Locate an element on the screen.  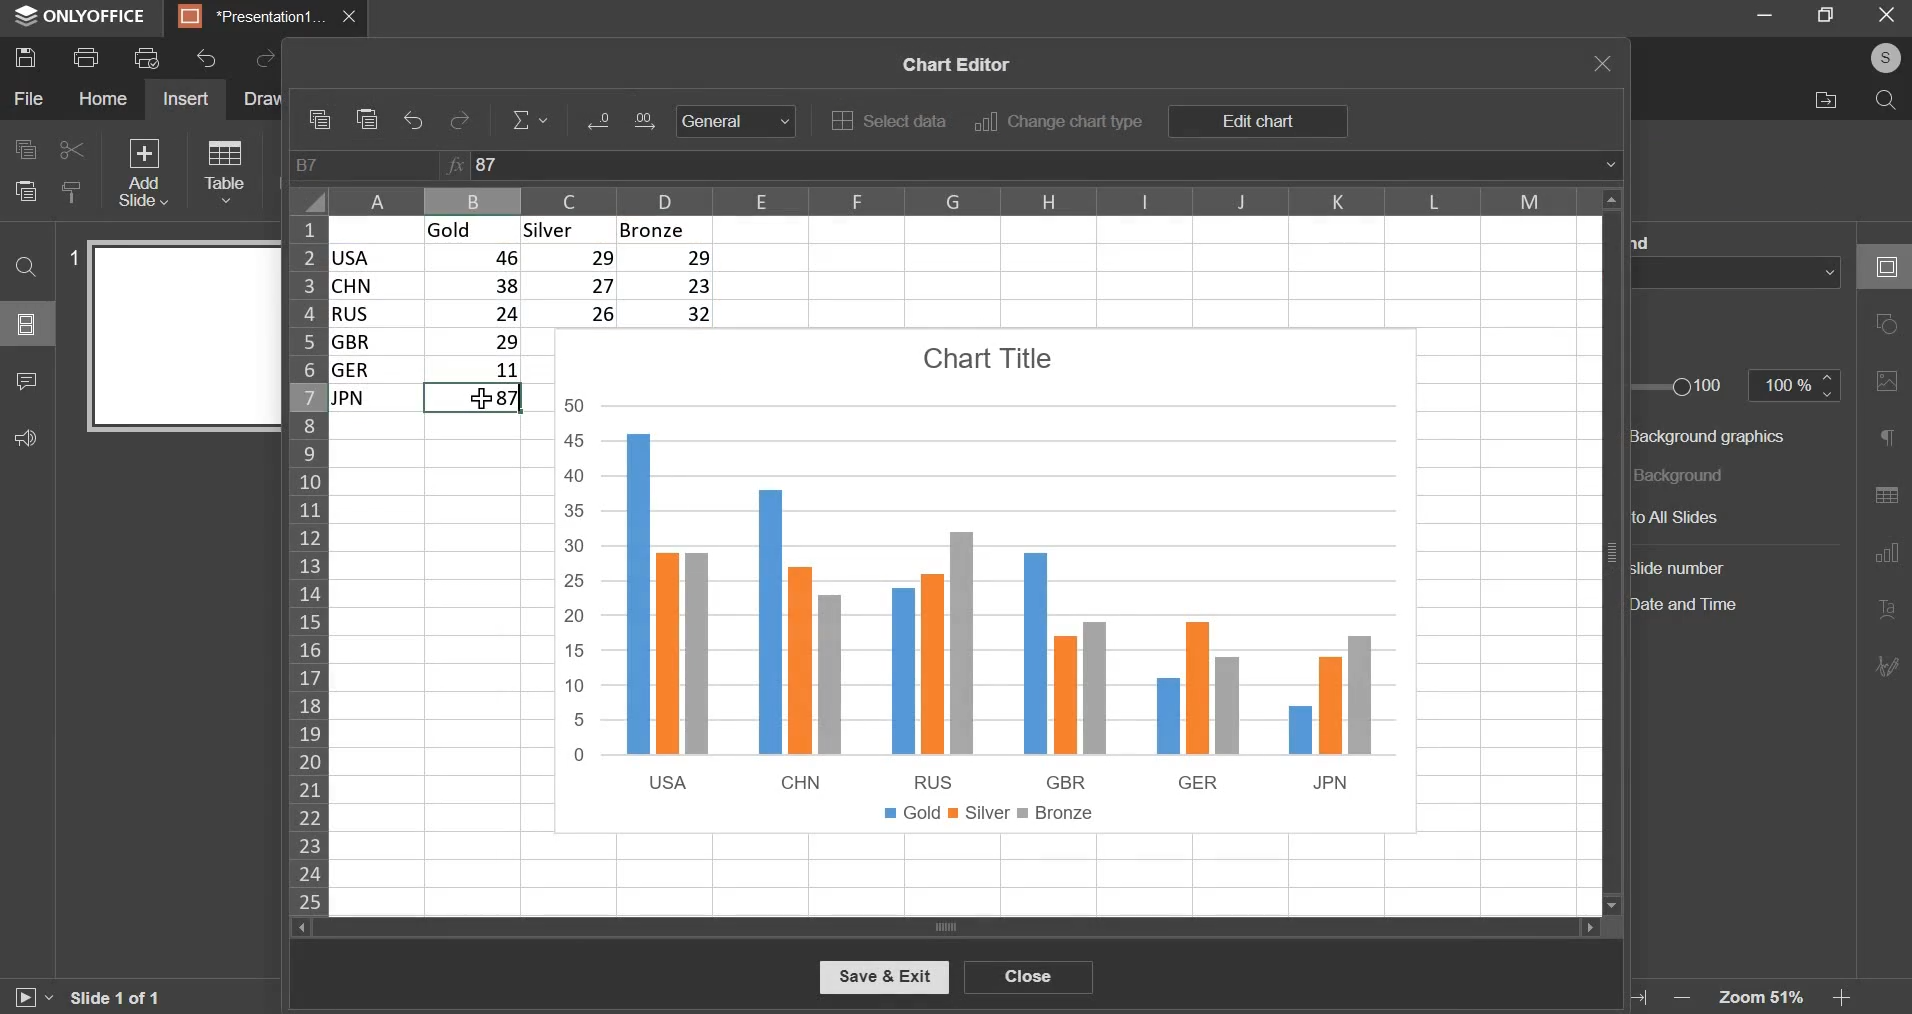
chart is located at coordinates (986, 614).